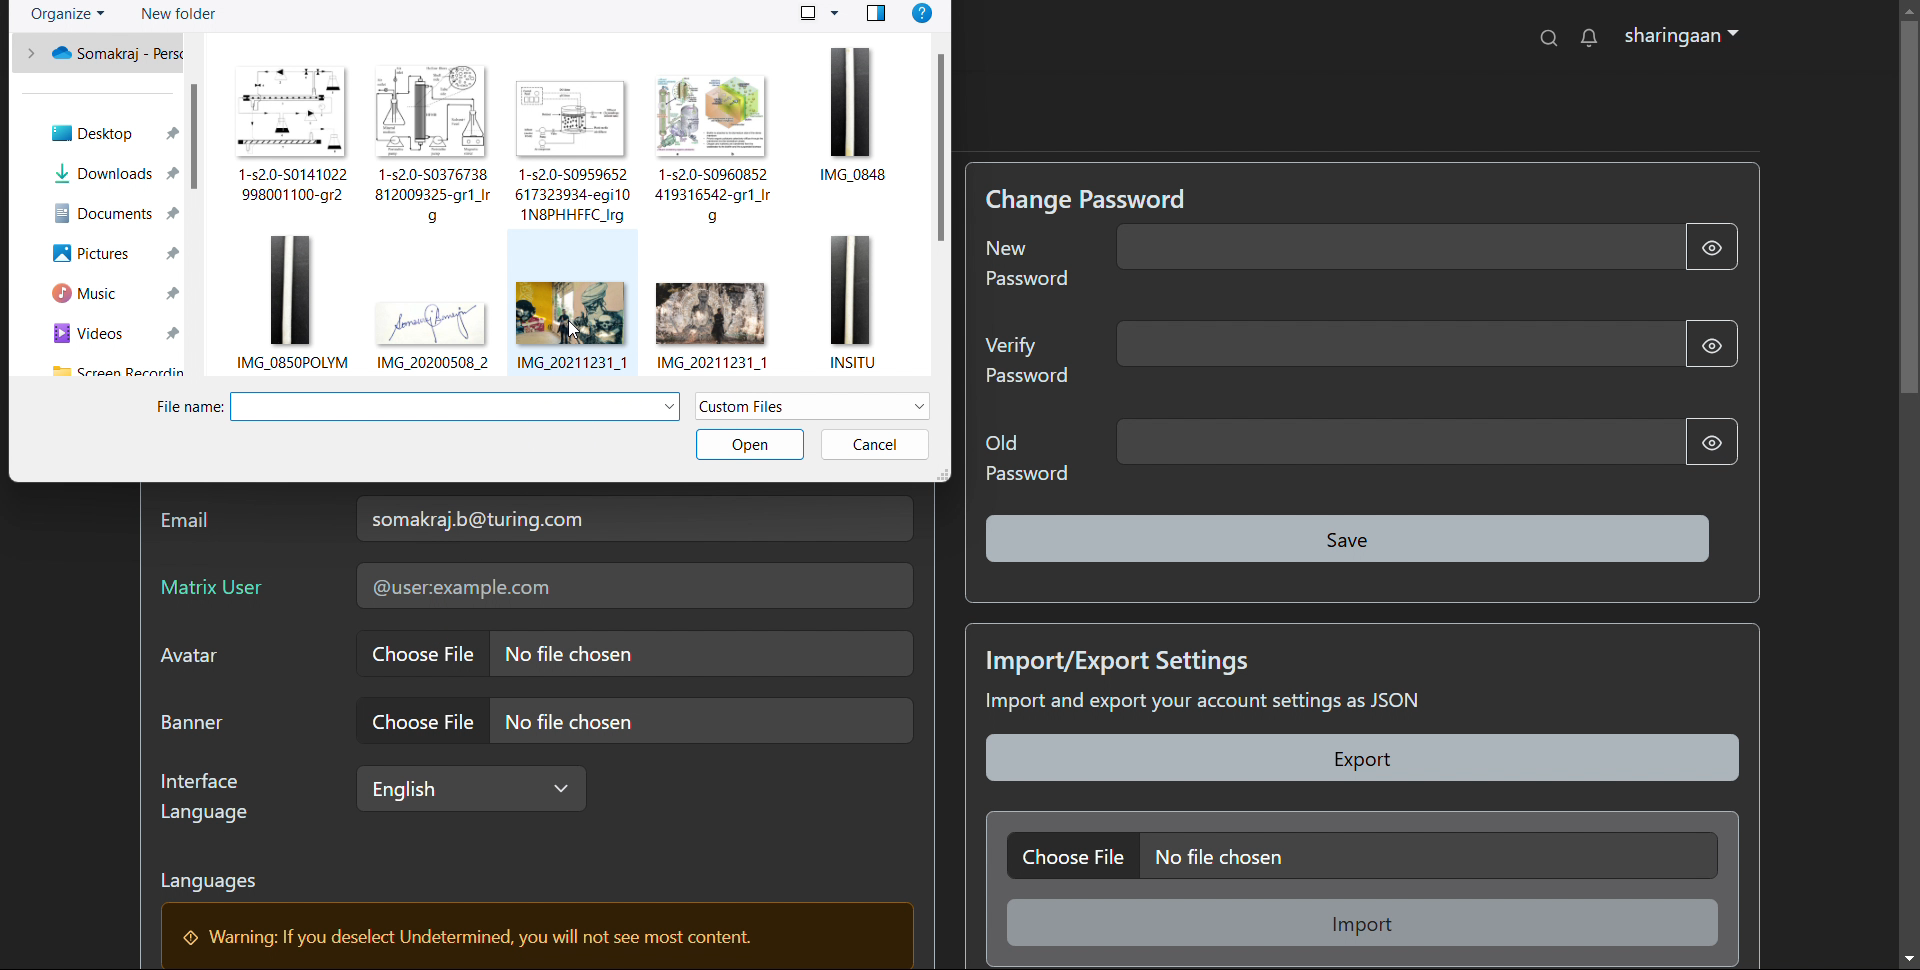  I want to click on image 4, so click(718, 152).